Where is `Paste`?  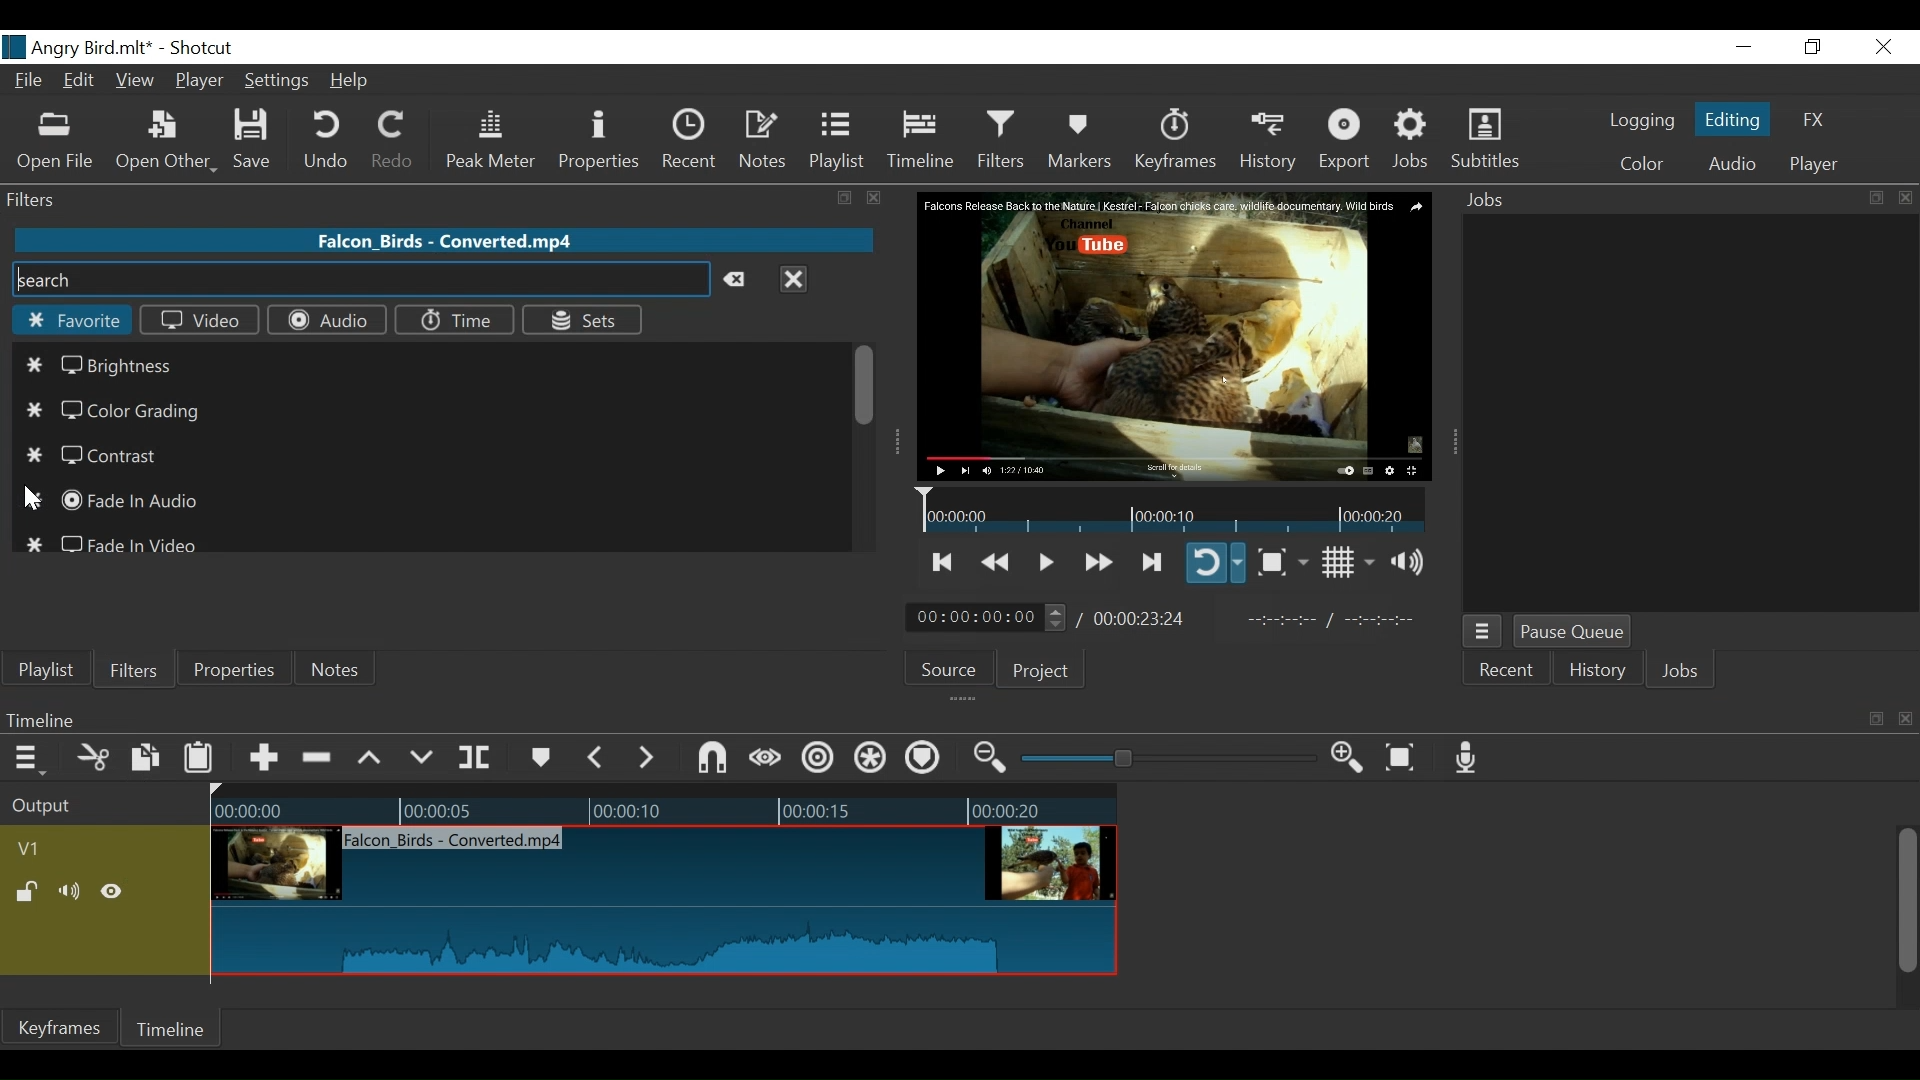
Paste is located at coordinates (201, 762).